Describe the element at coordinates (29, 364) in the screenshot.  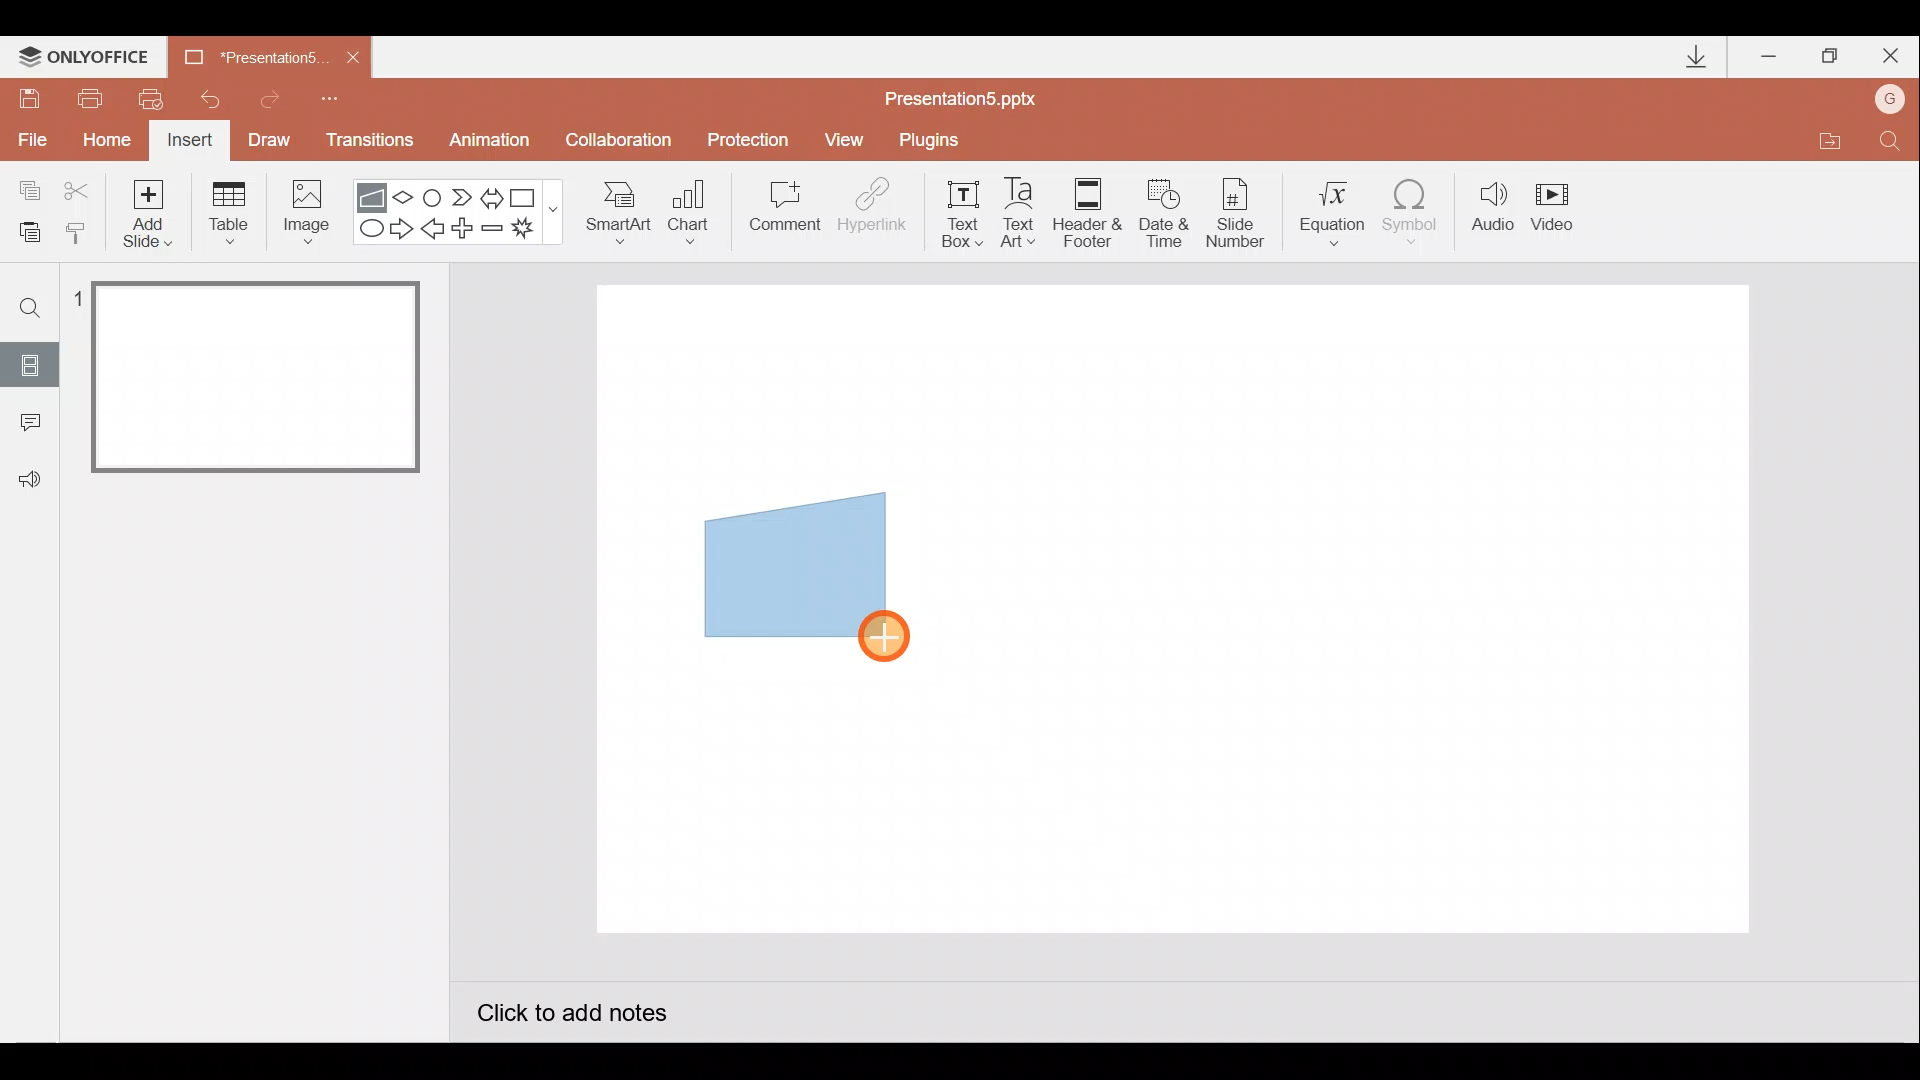
I see `Slides` at that location.